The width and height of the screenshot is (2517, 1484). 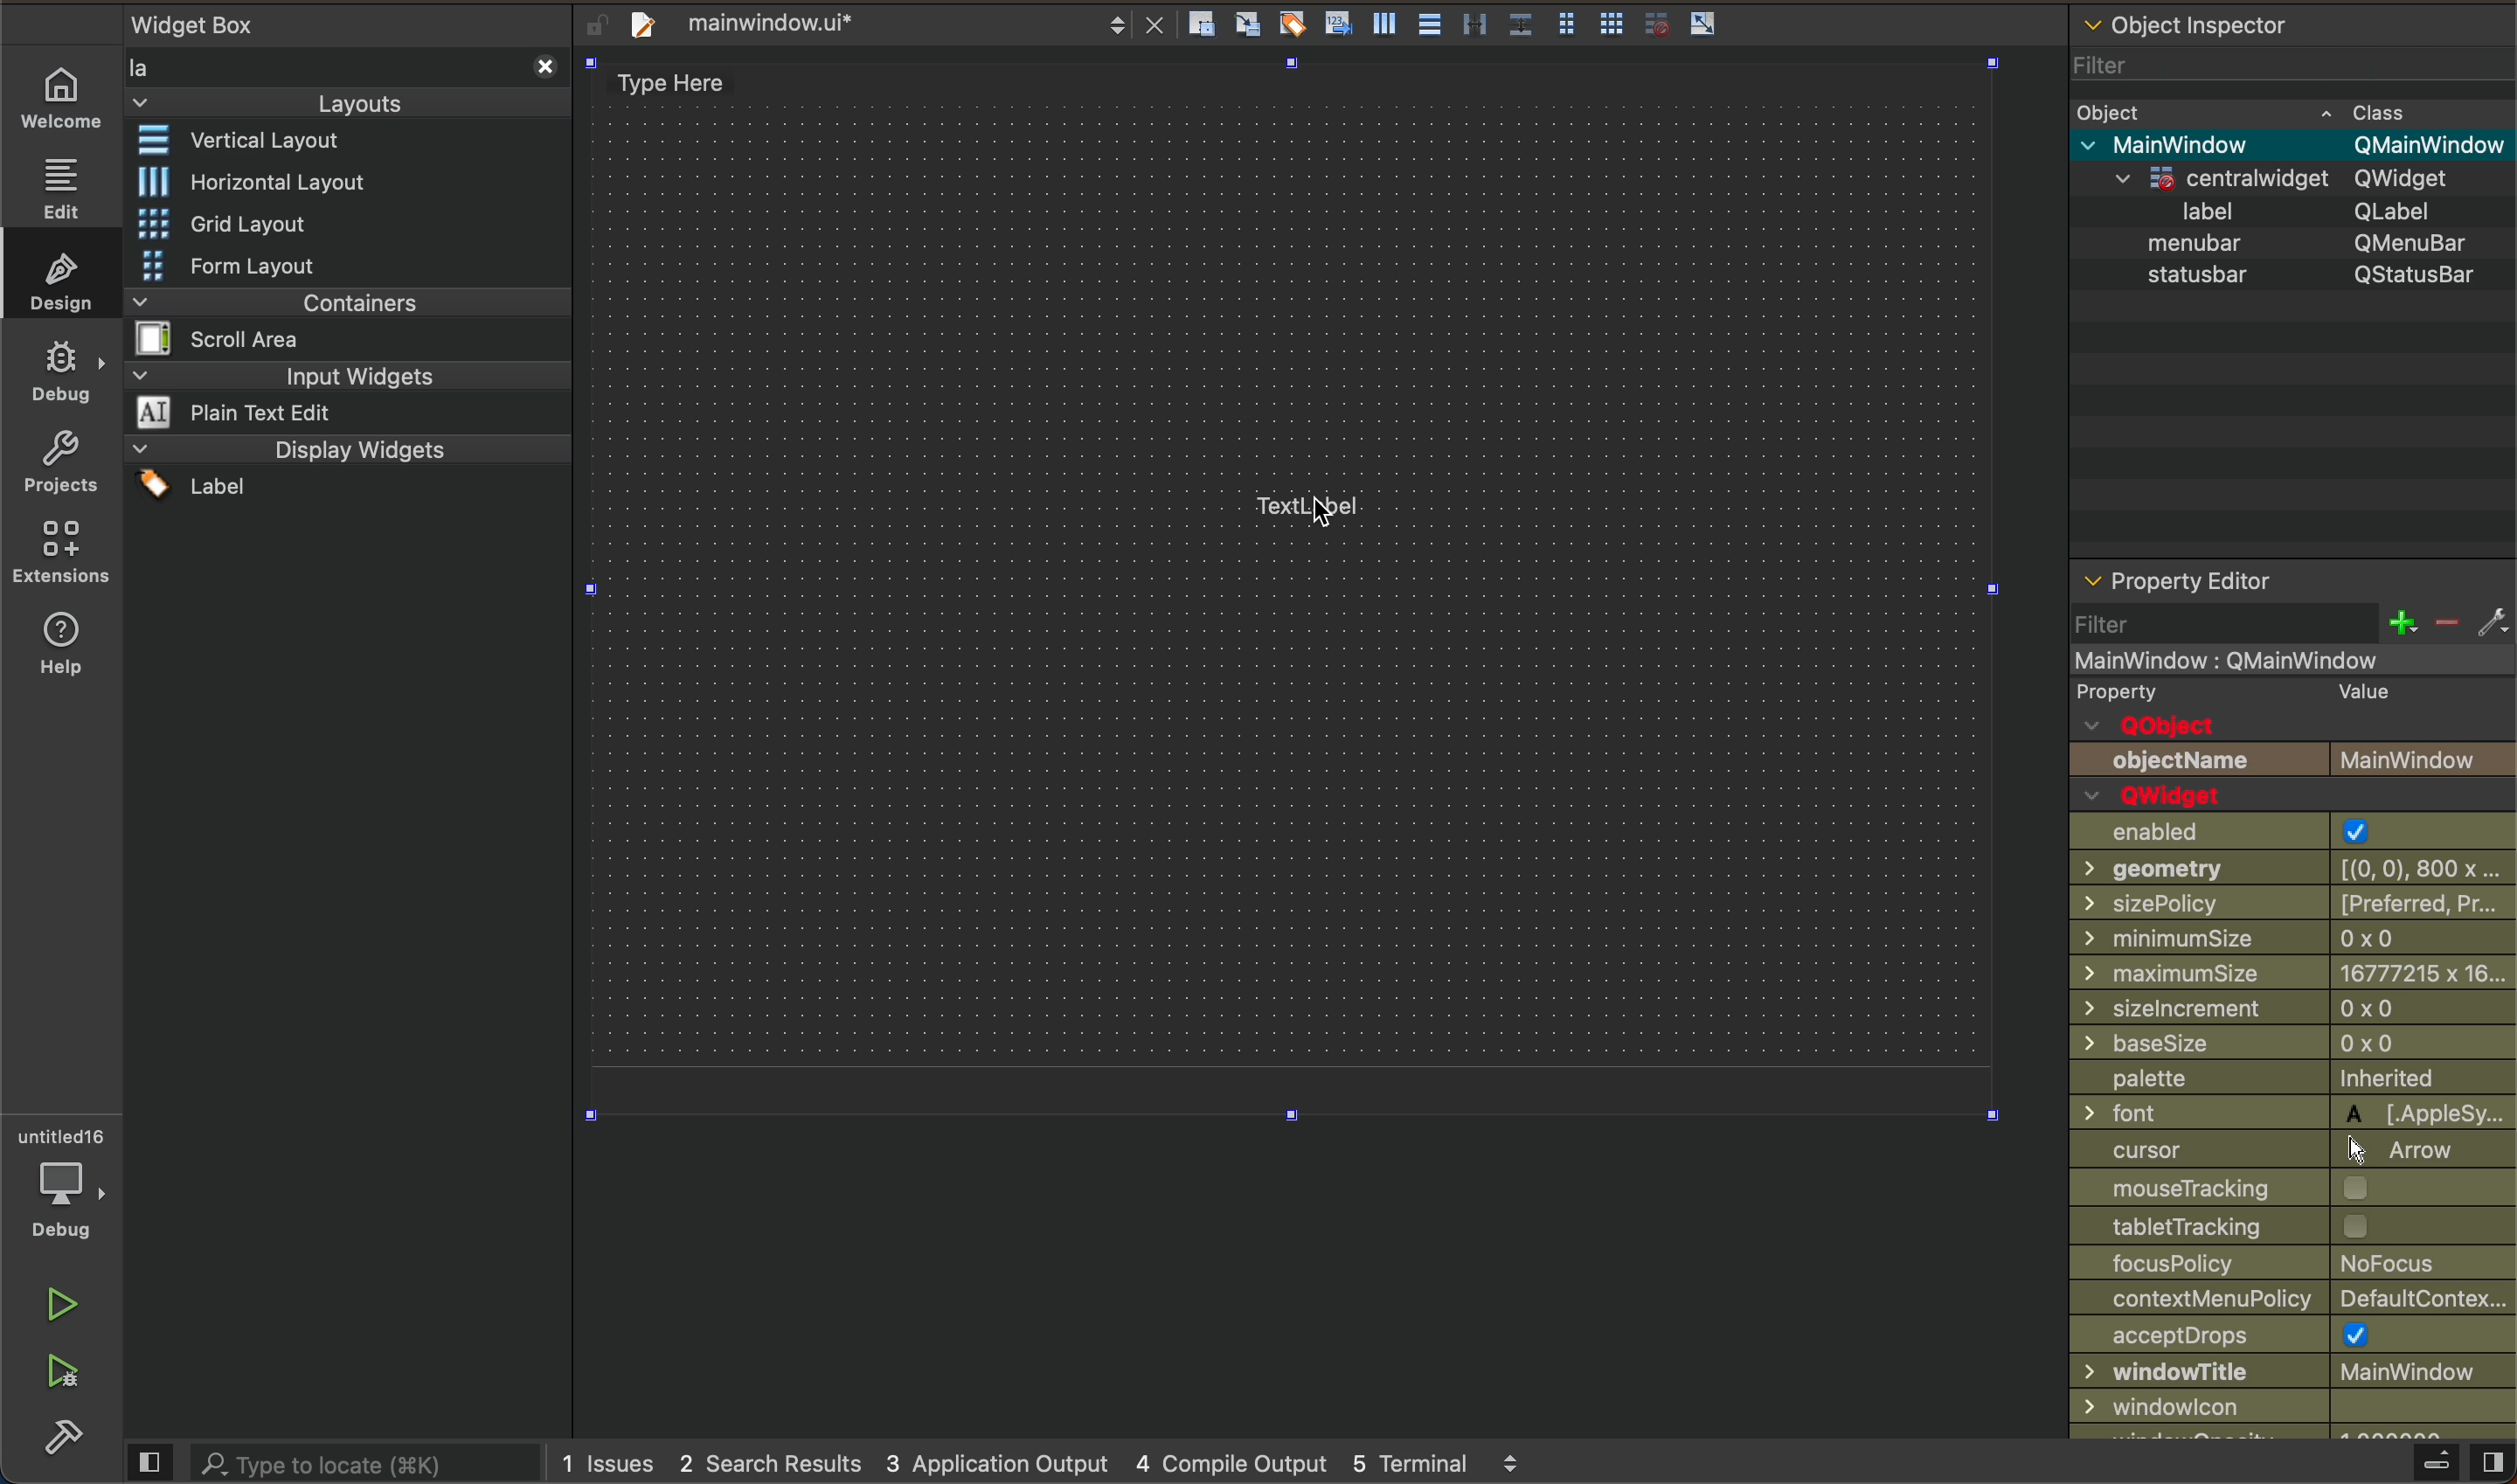 What do you see at coordinates (2287, 870) in the screenshot?
I see `geometry` at bounding box center [2287, 870].